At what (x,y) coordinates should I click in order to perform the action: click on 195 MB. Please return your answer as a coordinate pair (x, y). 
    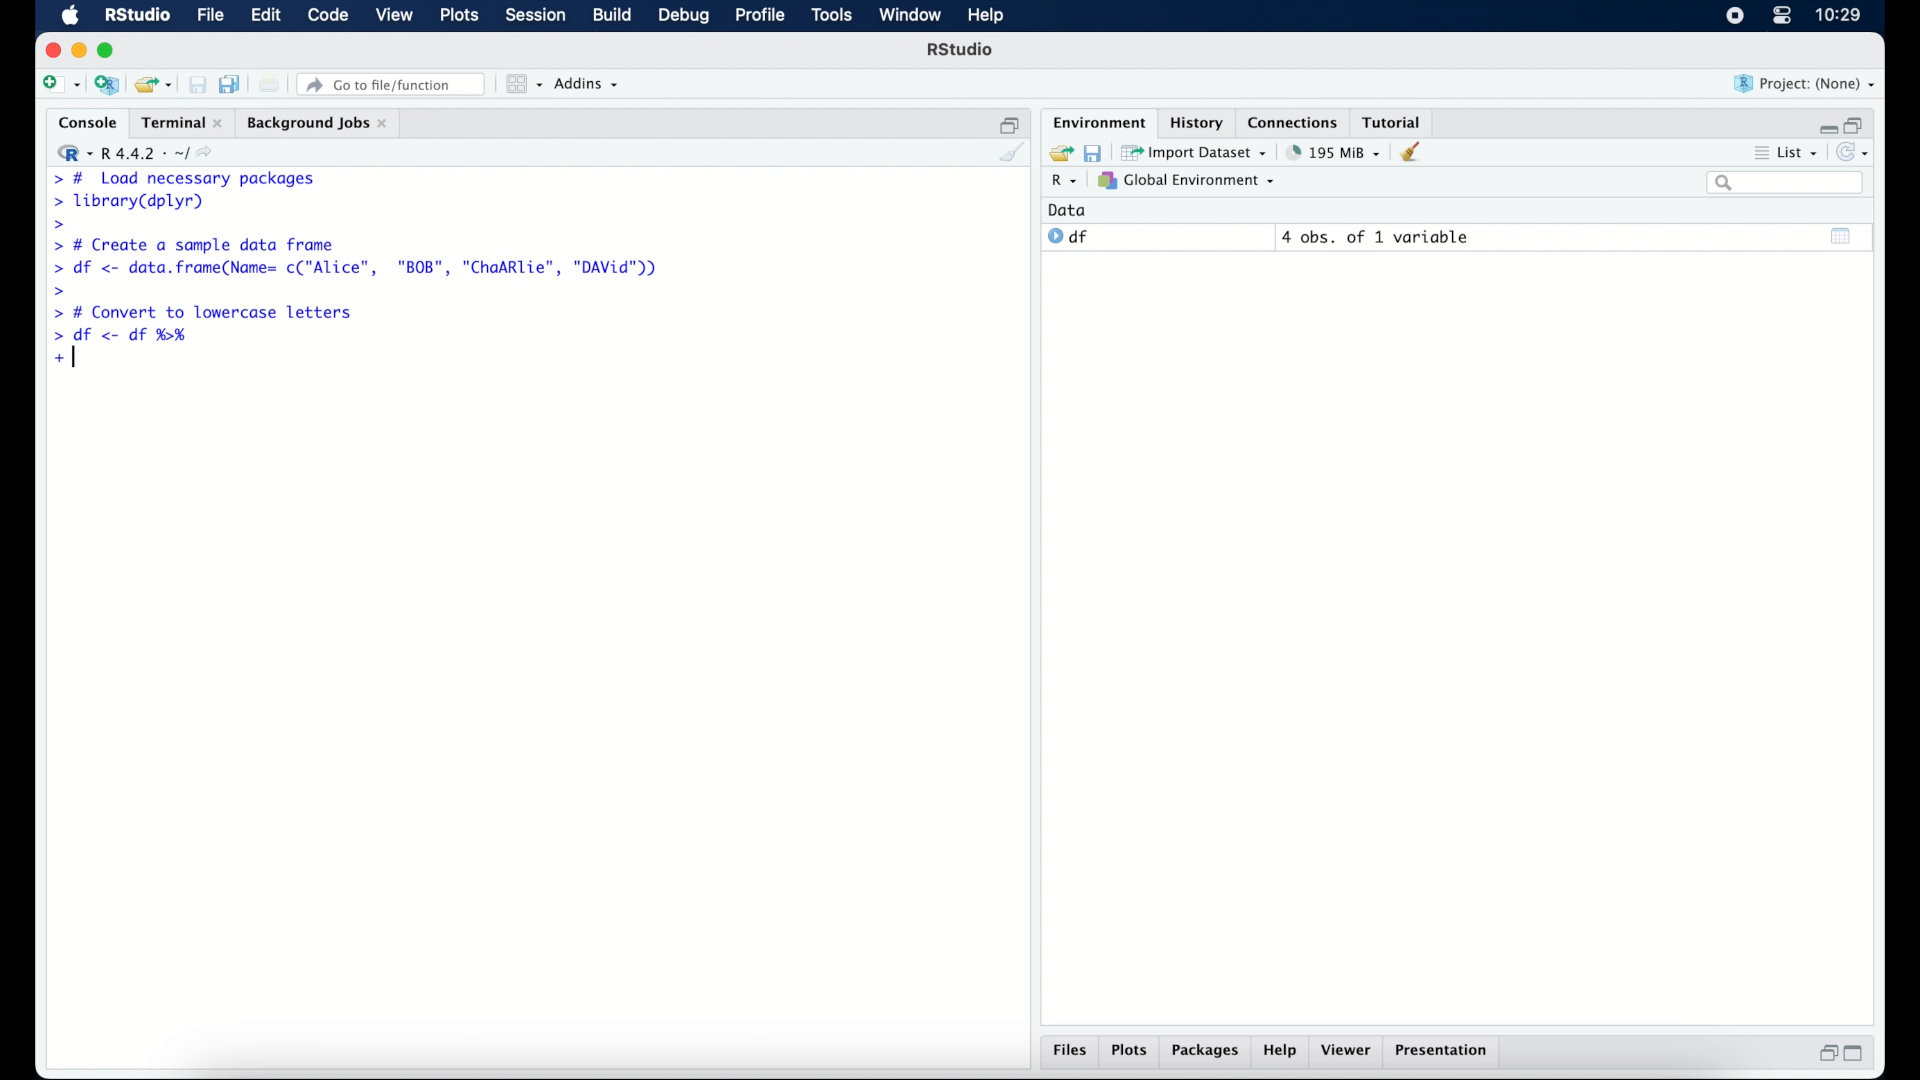
    Looking at the image, I should click on (1332, 151).